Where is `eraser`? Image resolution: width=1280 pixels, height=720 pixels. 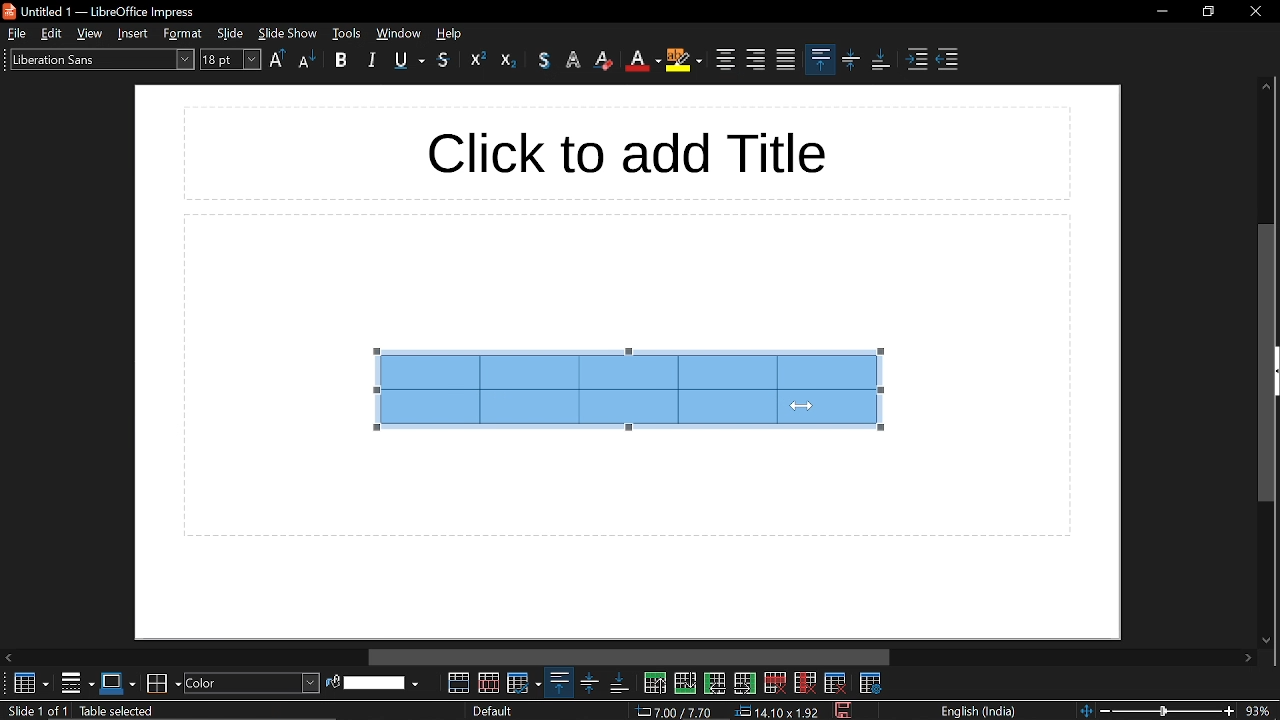 eraser is located at coordinates (509, 59).